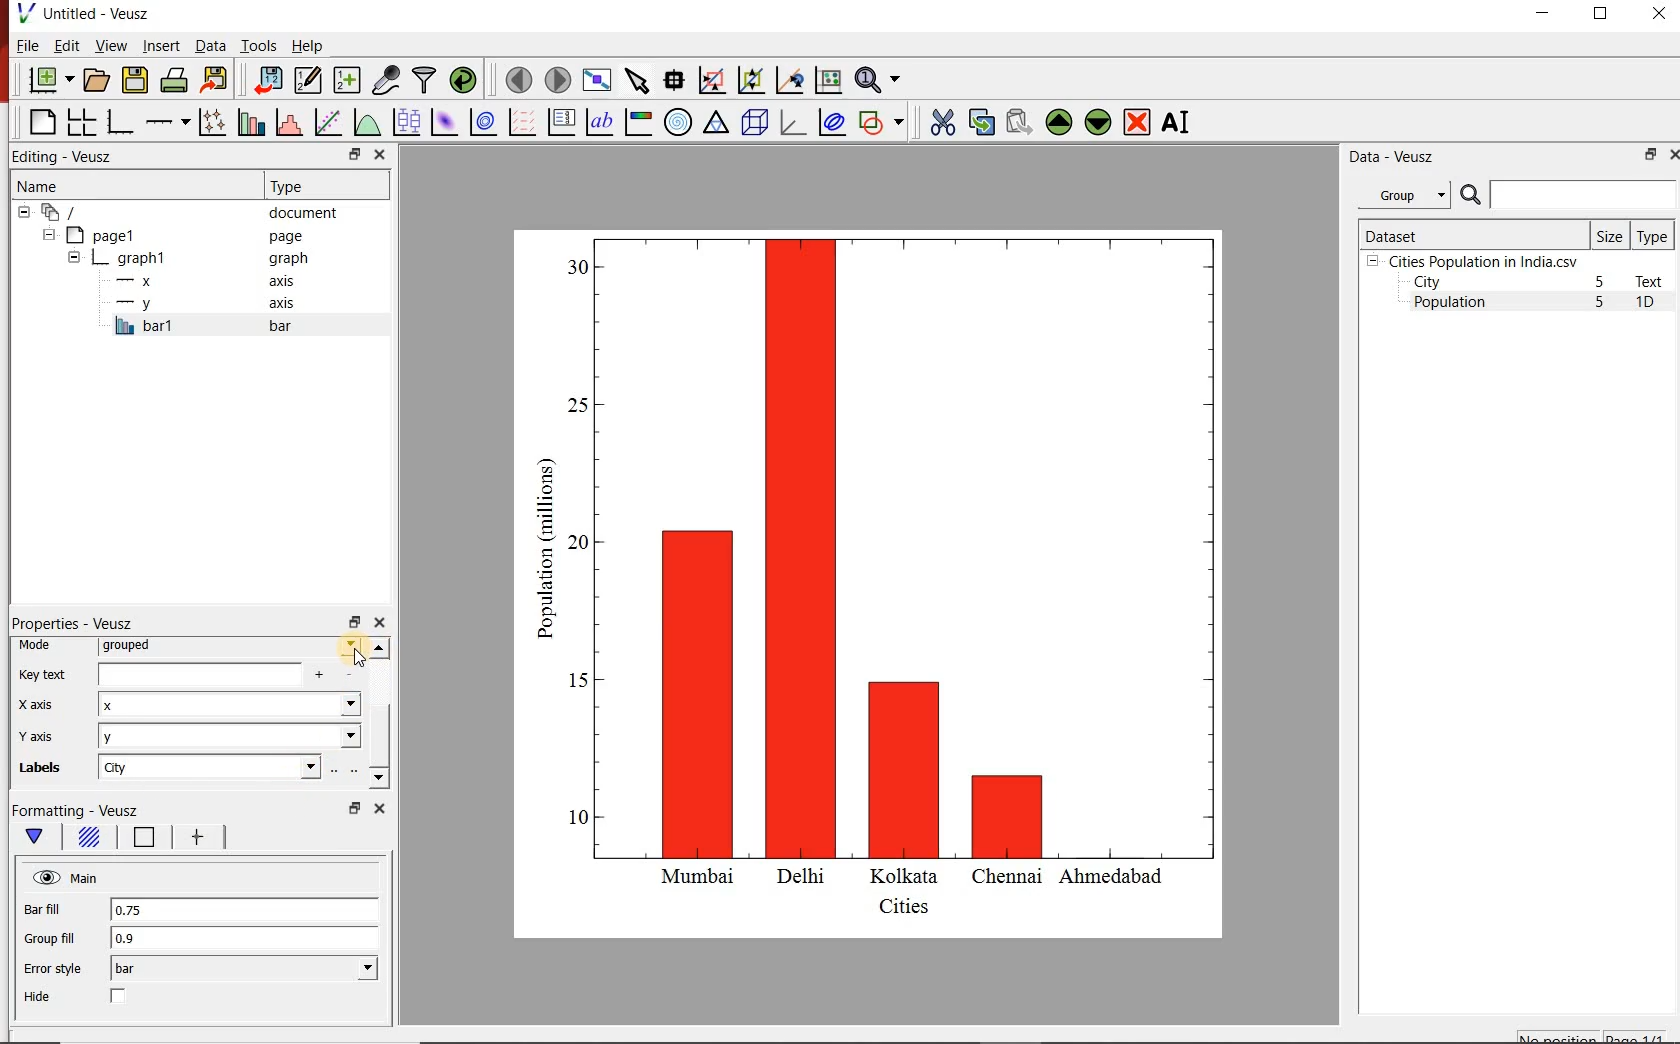 Image resolution: width=1680 pixels, height=1044 pixels. What do you see at coordinates (72, 623) in the screenshot?
I see `Properties - Veusz` at bounding box center [72, 623].